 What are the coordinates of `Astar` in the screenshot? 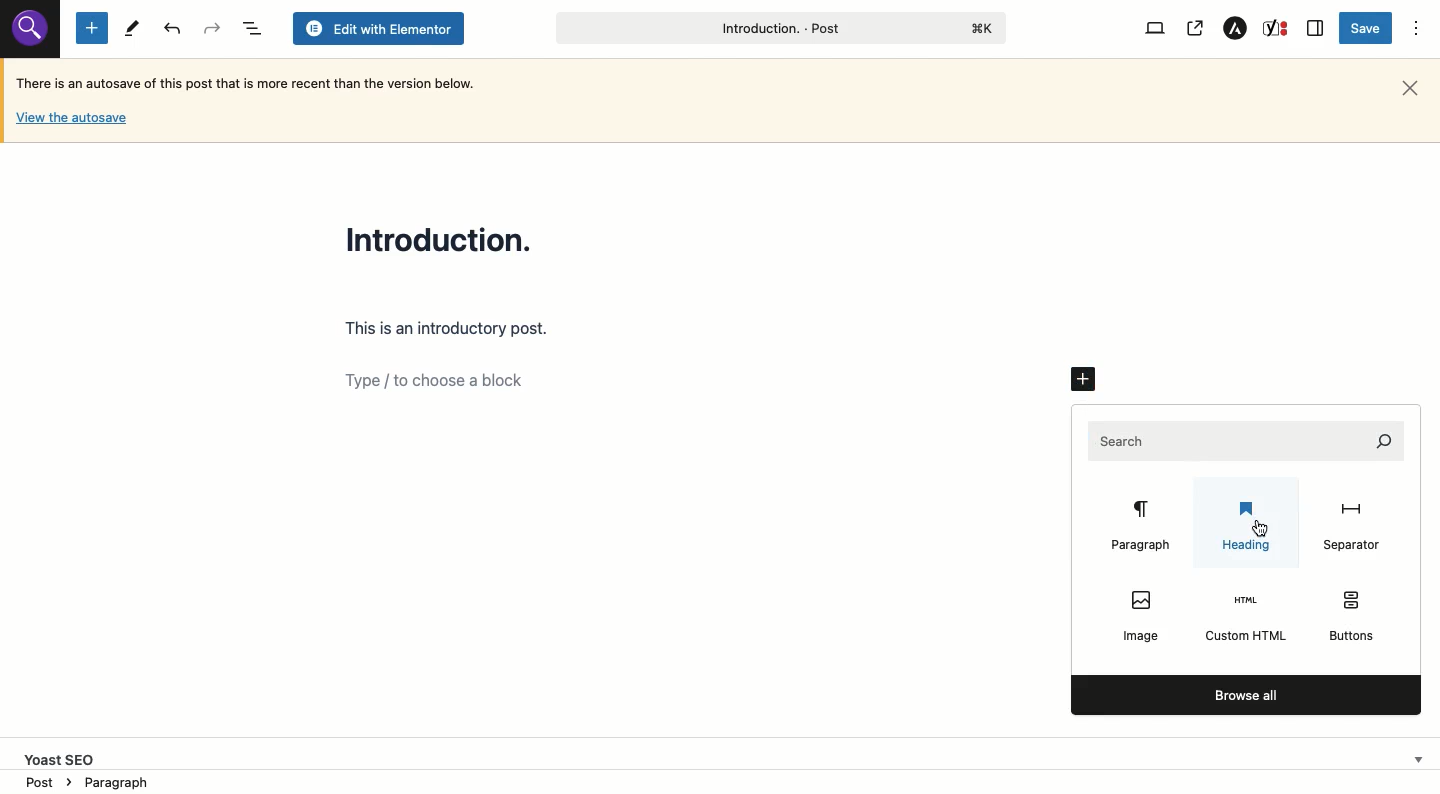 It's located at (1236, 29).